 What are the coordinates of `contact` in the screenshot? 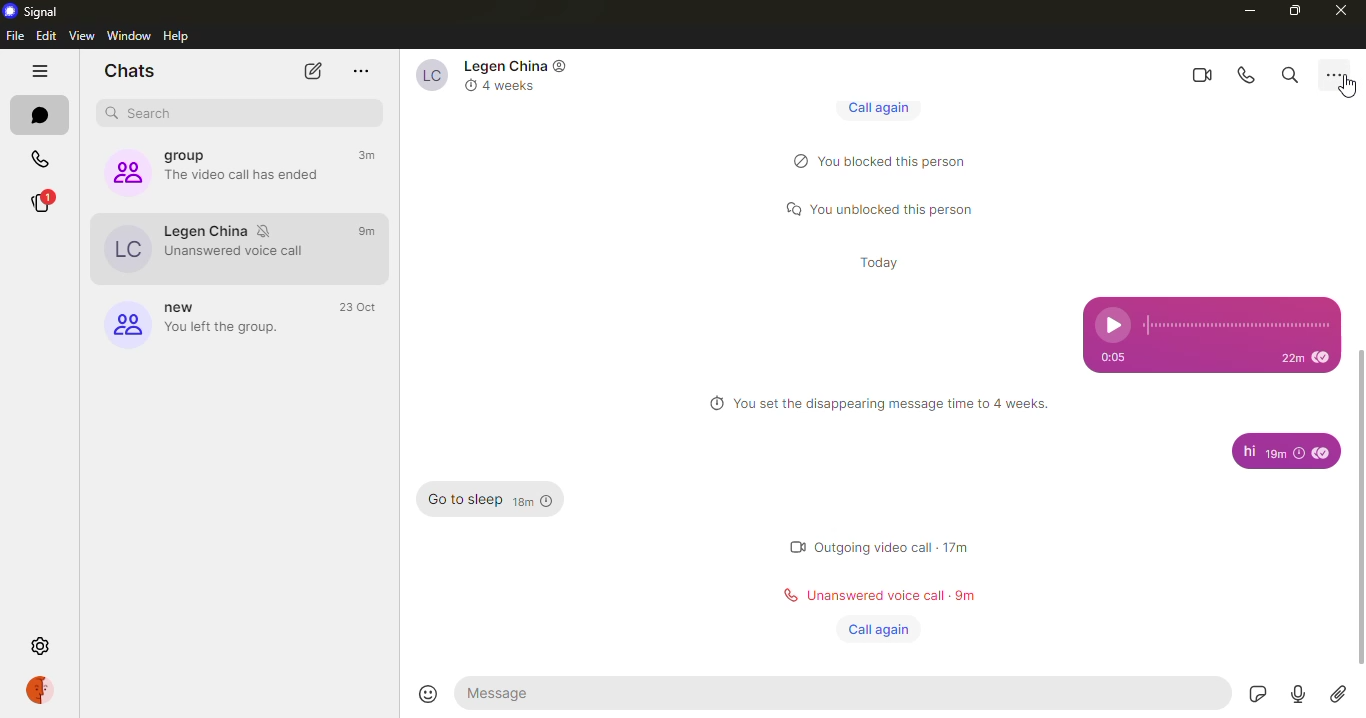 It's located at (216, 243).